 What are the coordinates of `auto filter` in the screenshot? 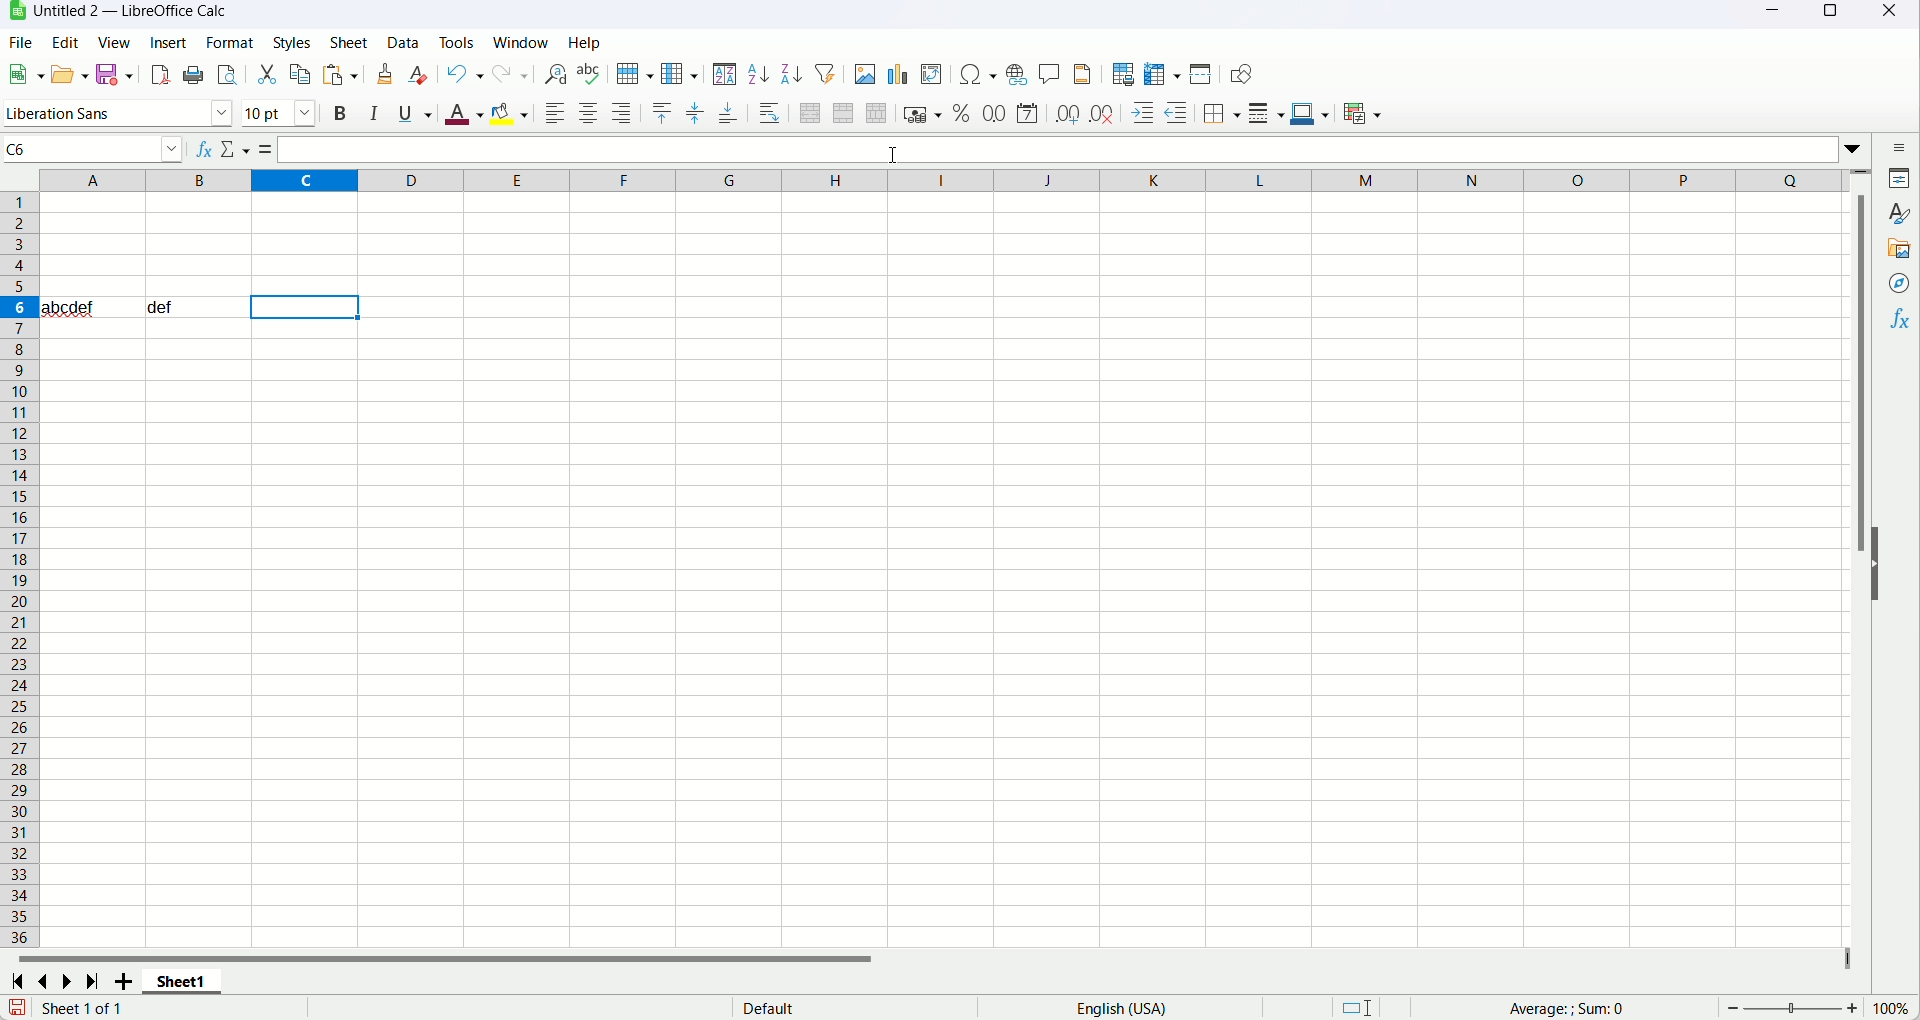 It's located at (827, 74).